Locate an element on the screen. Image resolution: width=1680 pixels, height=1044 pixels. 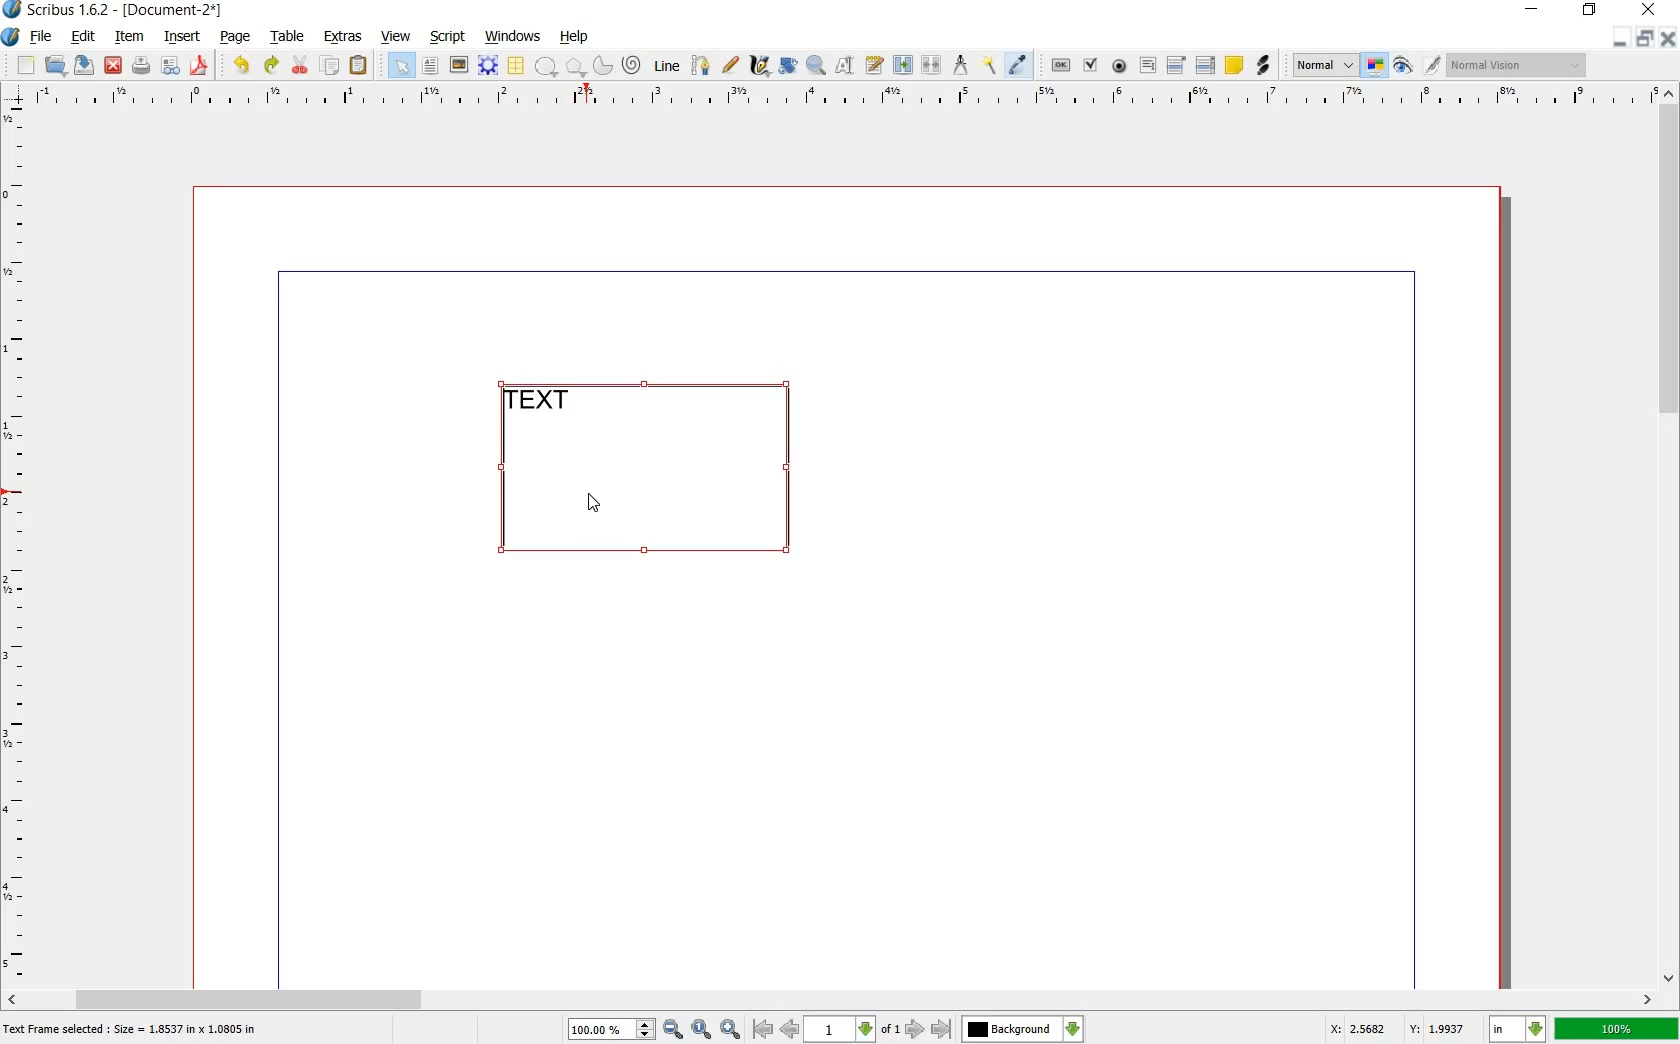
bezier curve is located at coordinates (702, 67).